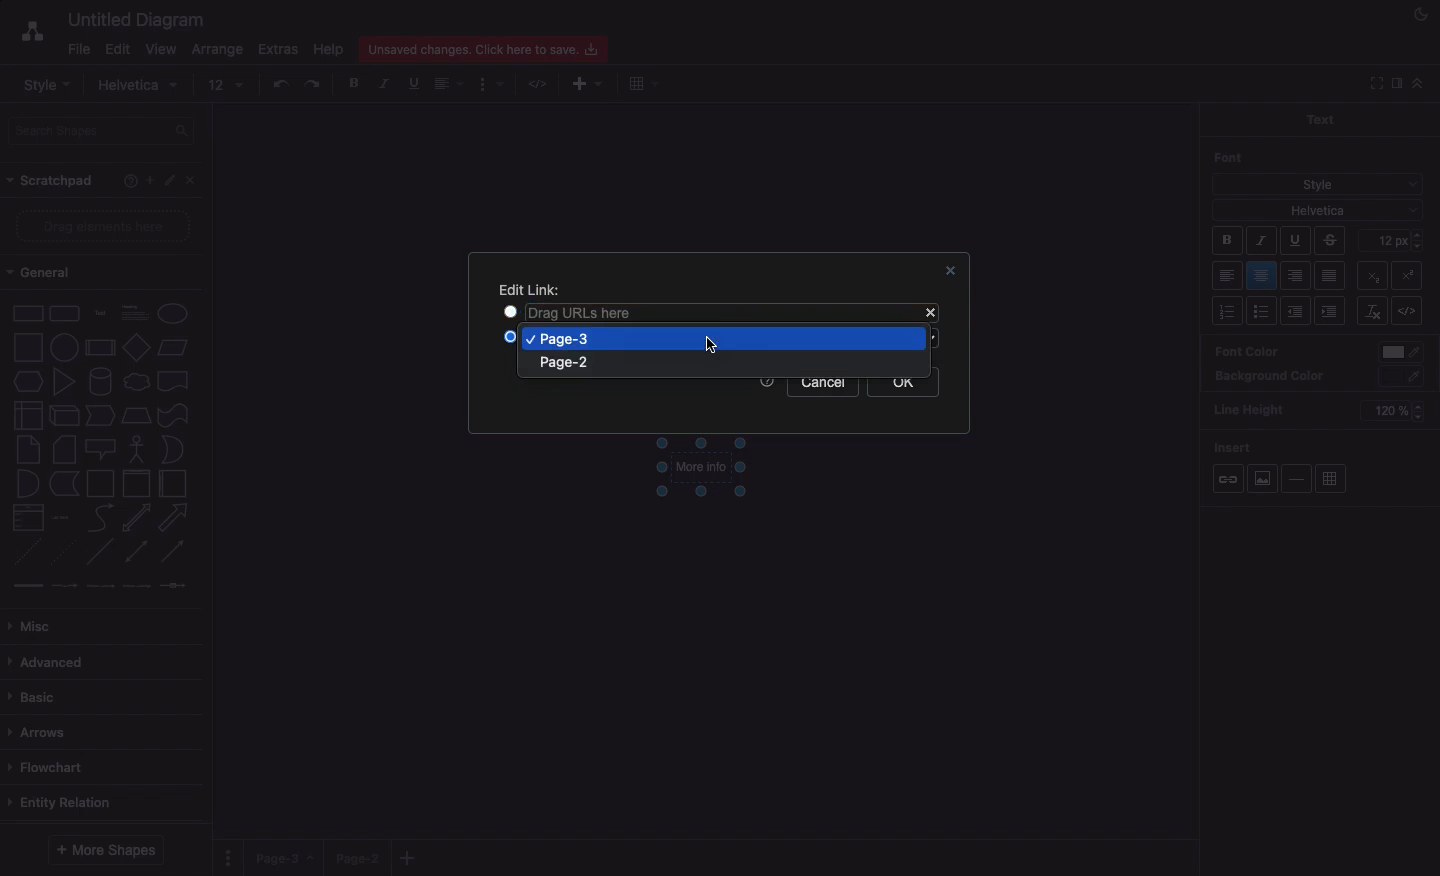 The image size is (1440, 876). What do you see at coordinates (28, 347) in the screenshot?
I see `square` at bounding box center [28, 347].